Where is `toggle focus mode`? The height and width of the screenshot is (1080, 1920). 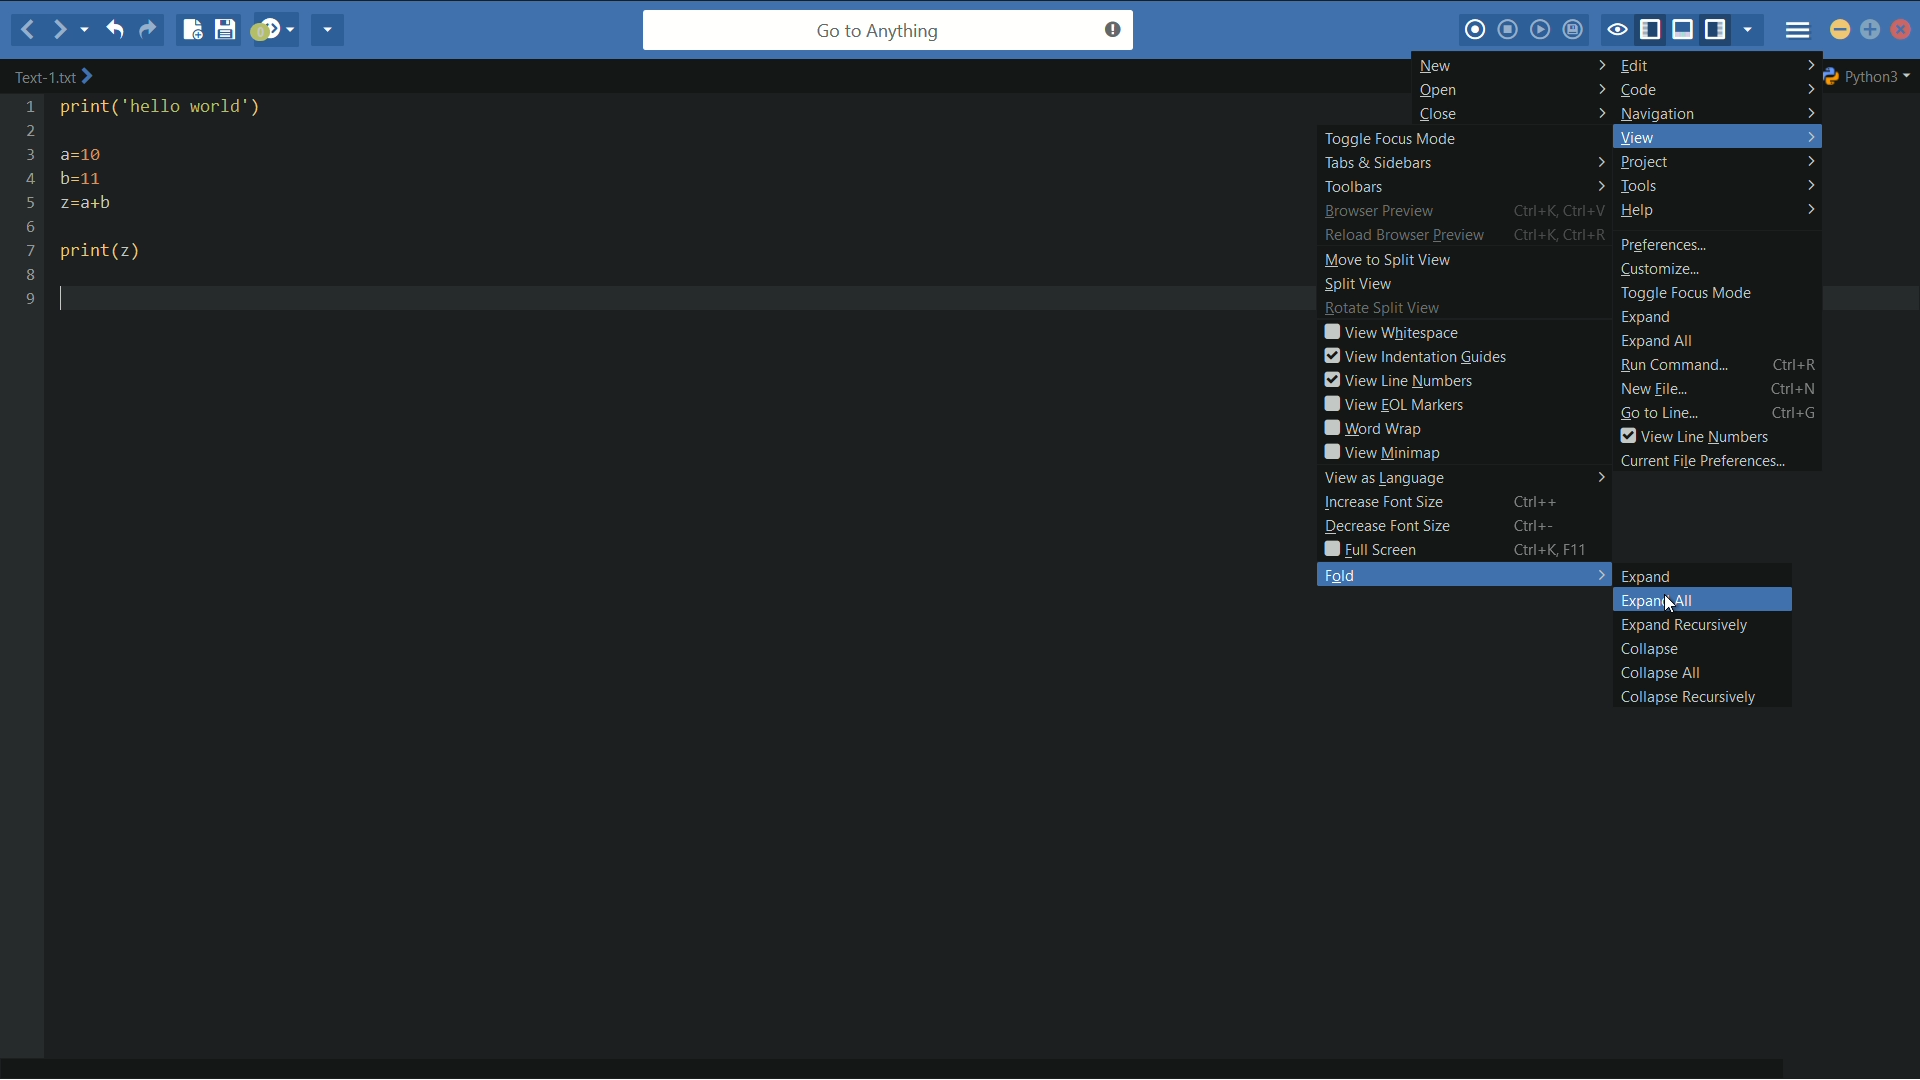
toggle focus mode is located at coordinates (1618, 29).